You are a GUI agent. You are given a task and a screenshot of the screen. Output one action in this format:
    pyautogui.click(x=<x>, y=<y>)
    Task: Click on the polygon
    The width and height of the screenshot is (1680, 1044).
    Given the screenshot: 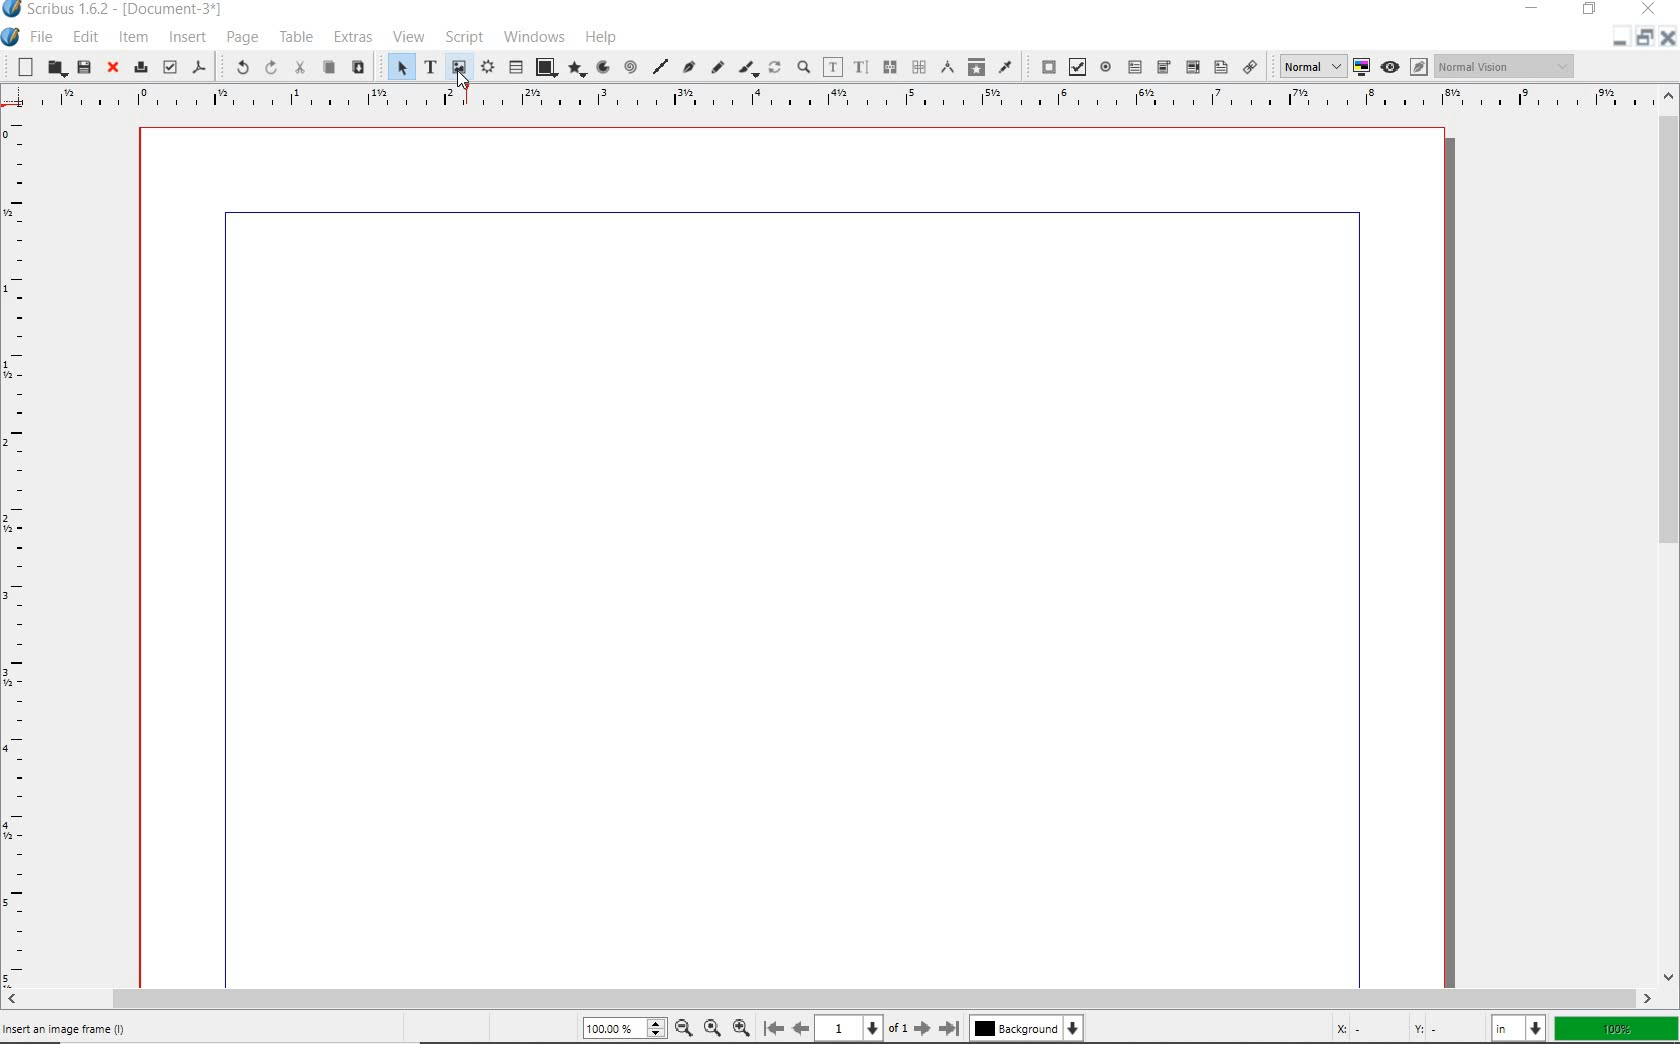 What is the action you would take?
    pyautogui.click(x=577, y=69)
    